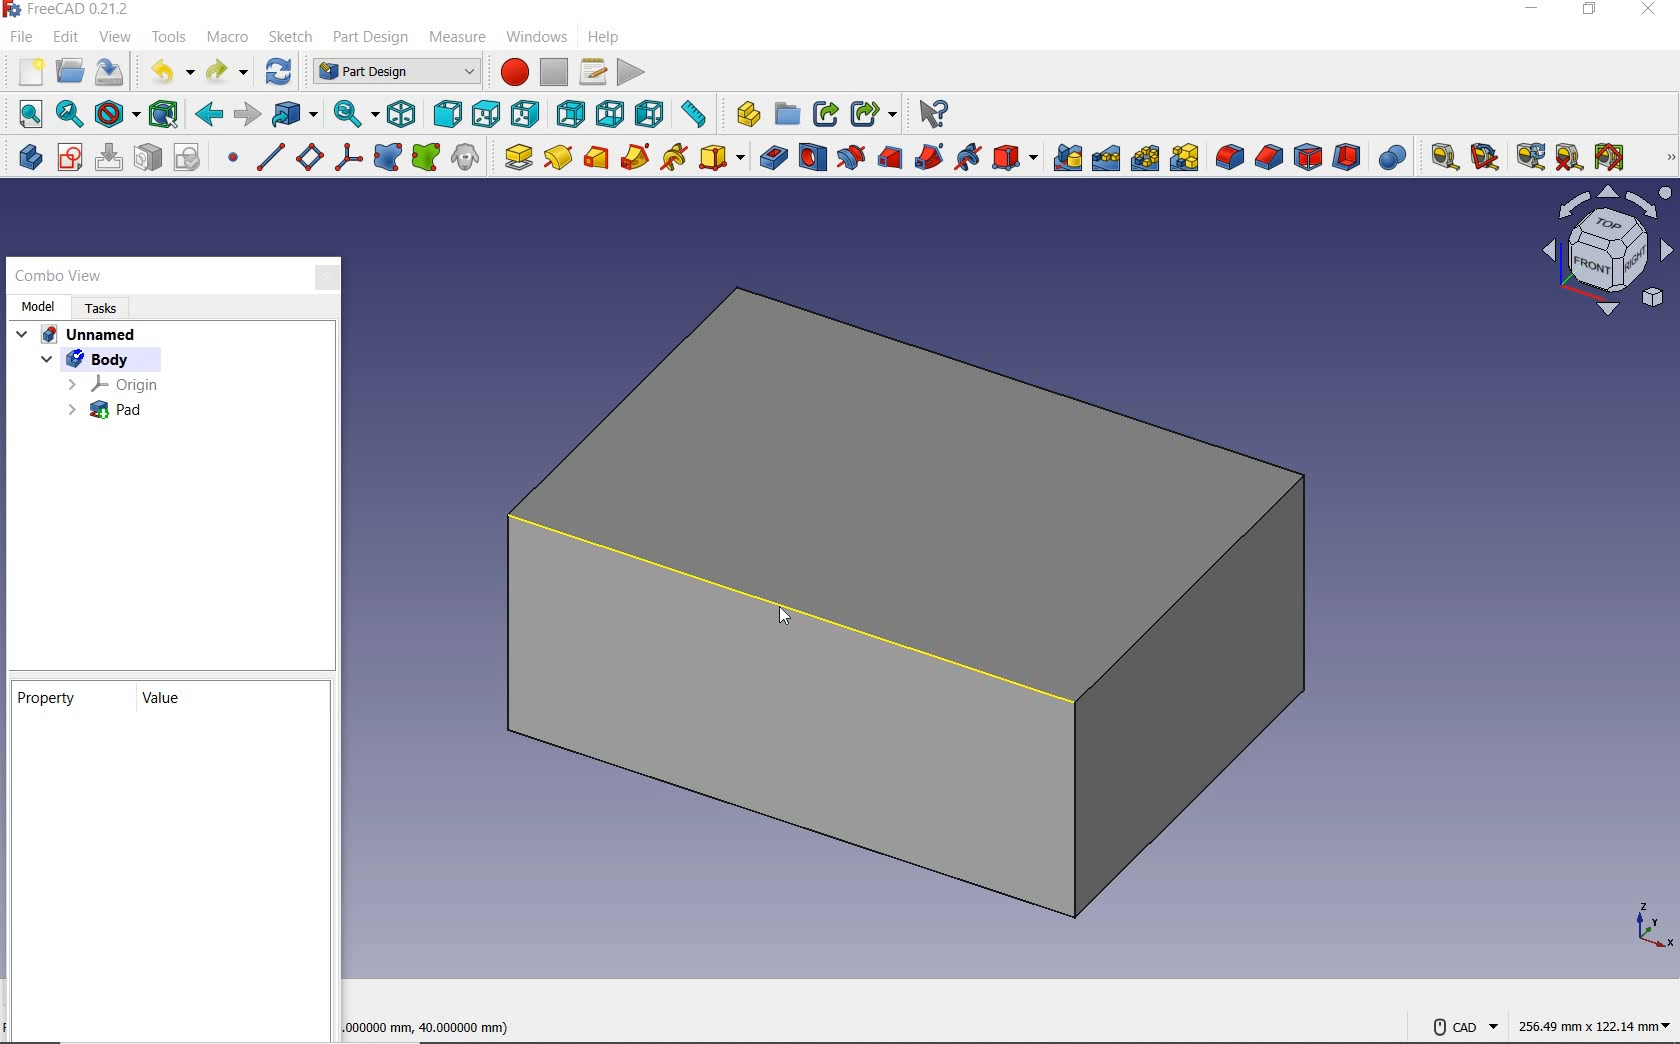 The image size is (1680, 1044). I want to click on file, so click(23, 38).